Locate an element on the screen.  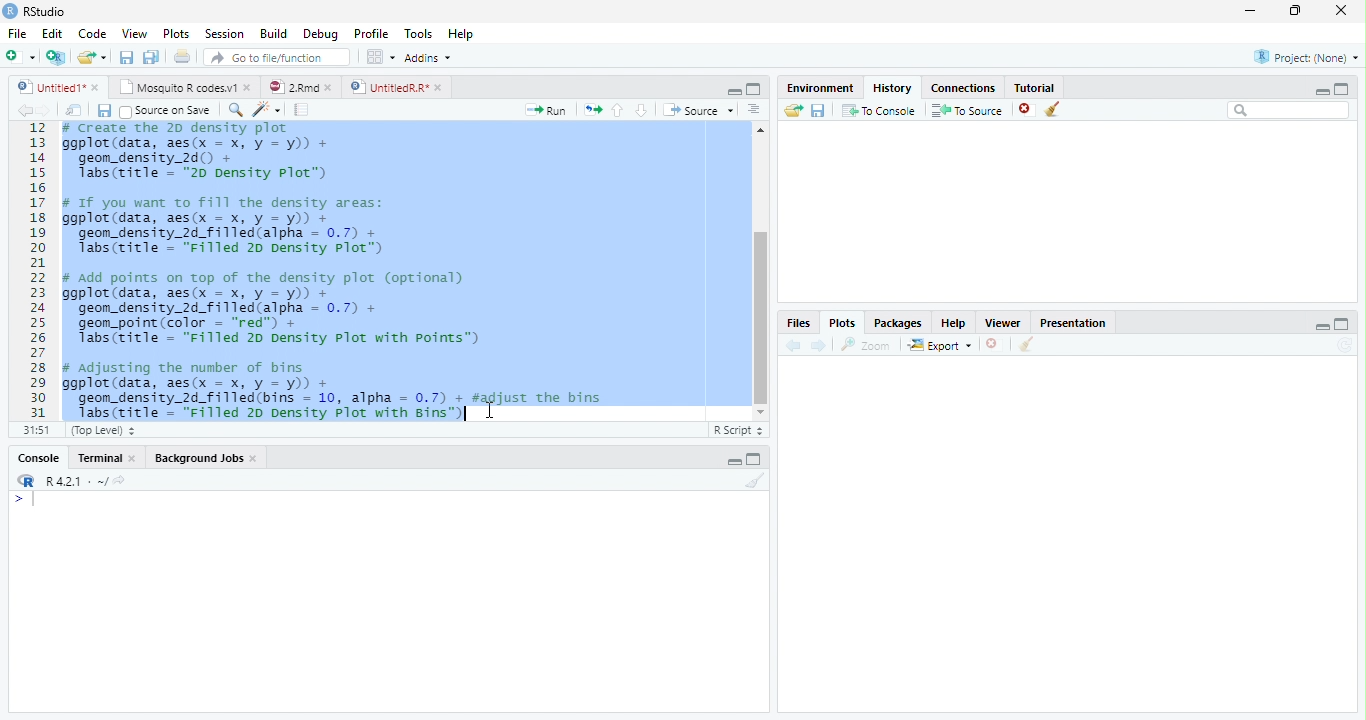
minimize is located at coordinates (735, 92).